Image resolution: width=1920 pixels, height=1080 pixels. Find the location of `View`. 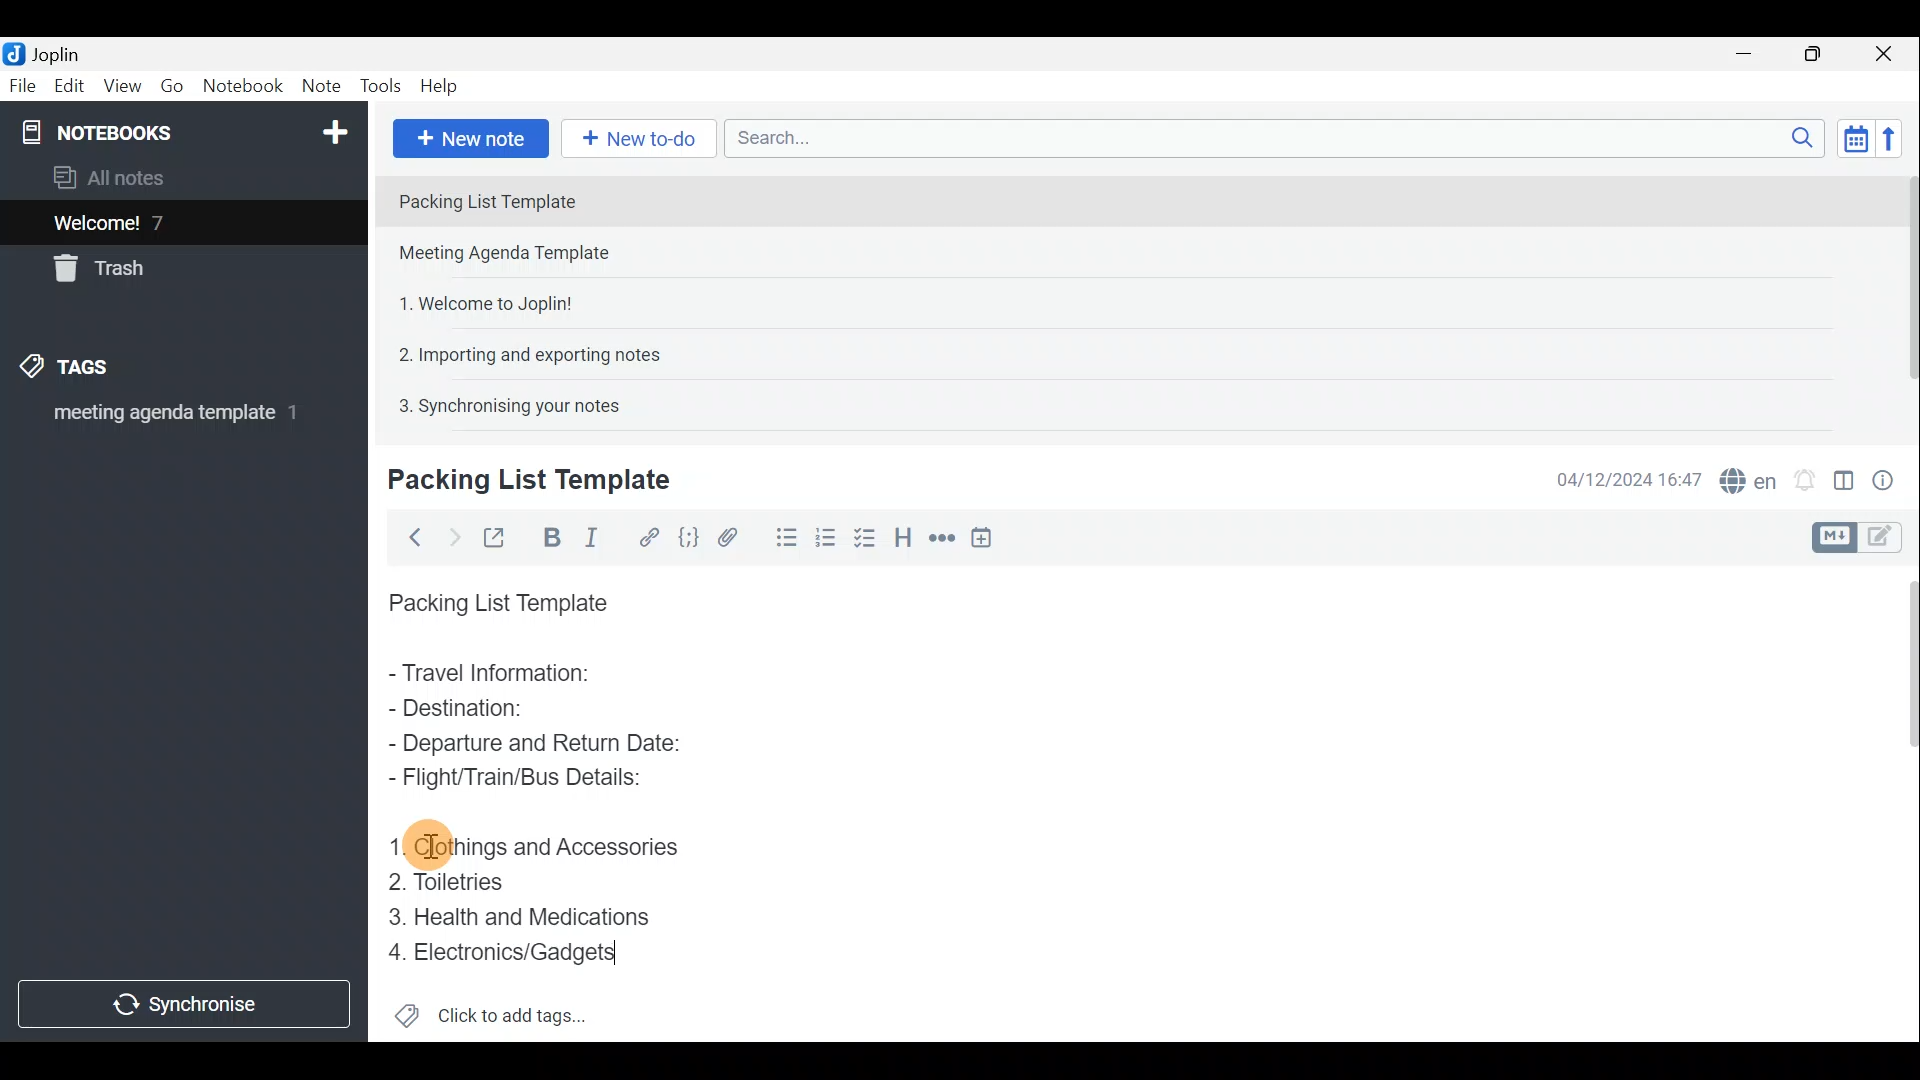

View is located at coordinates (124, 86).